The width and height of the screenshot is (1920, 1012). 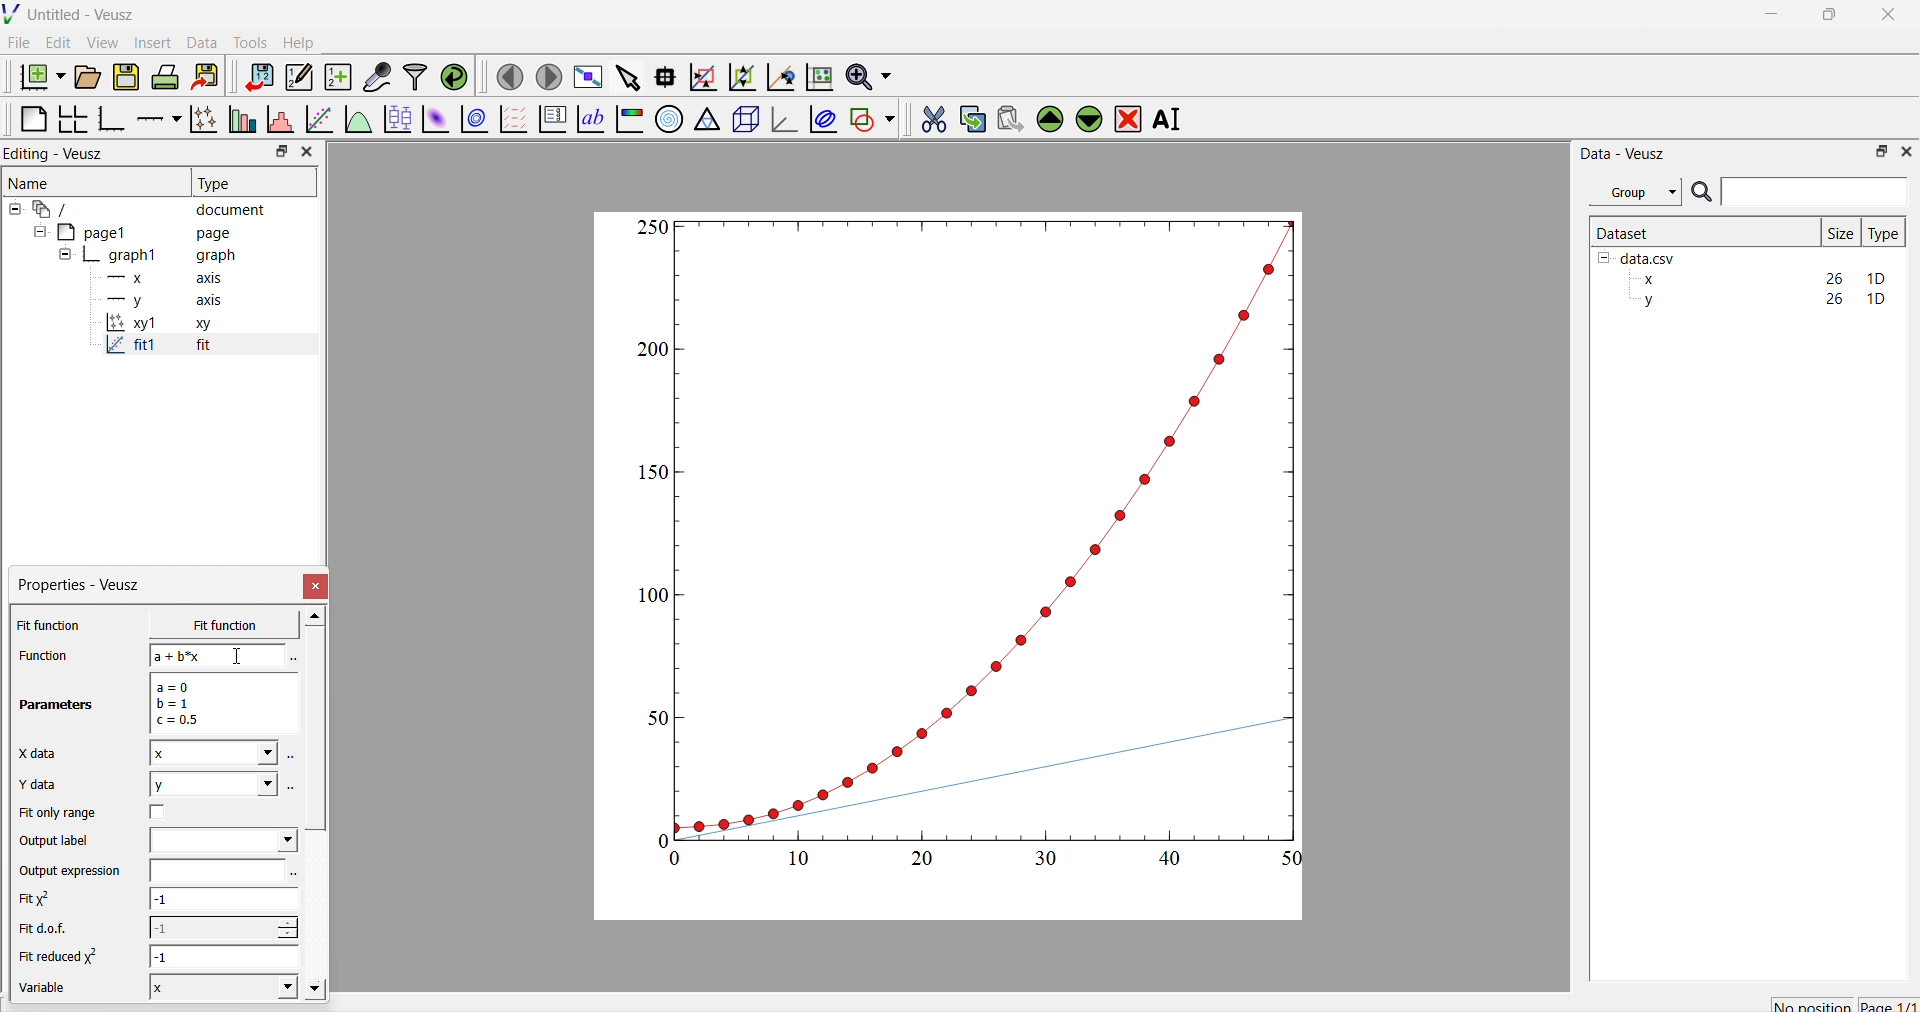 I want to click on Zoom out of graph axis, so click(x=740, y=75).